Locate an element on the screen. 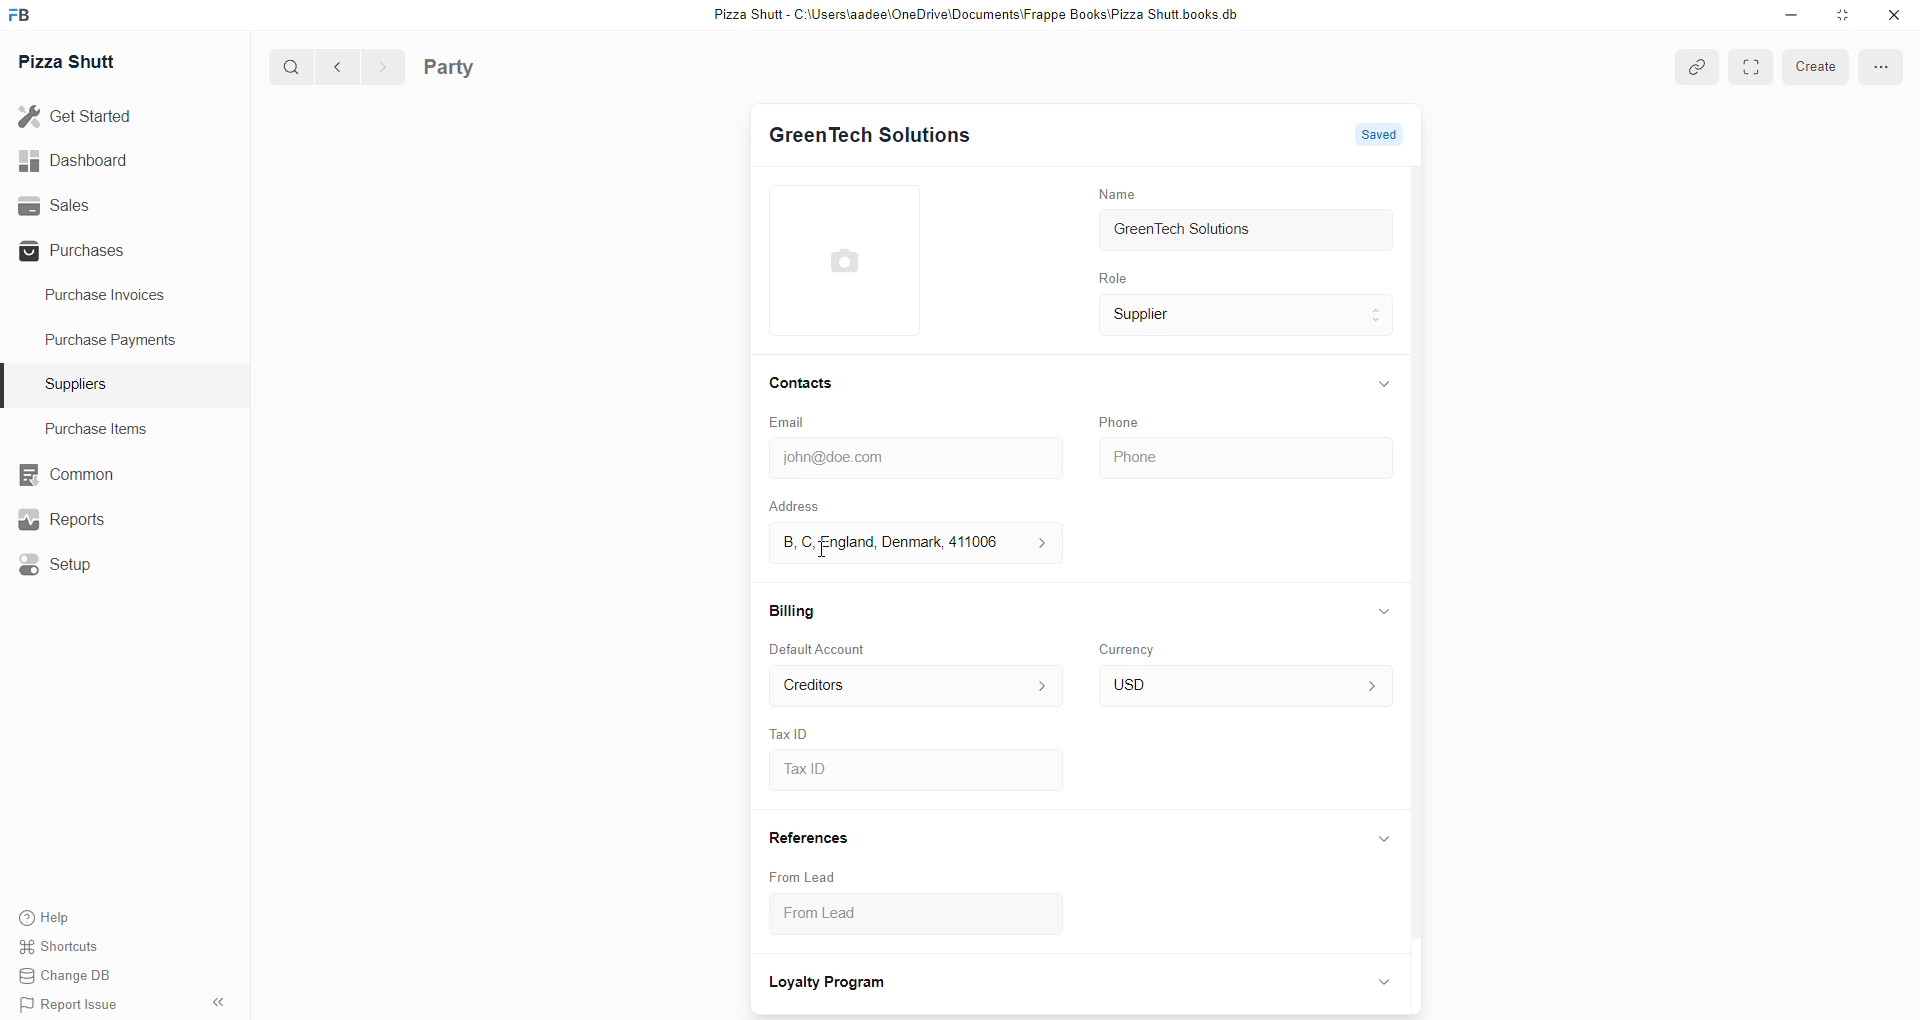 This screenshot has width=1920, height=1020. hide is located at coordinates (1385, 611).